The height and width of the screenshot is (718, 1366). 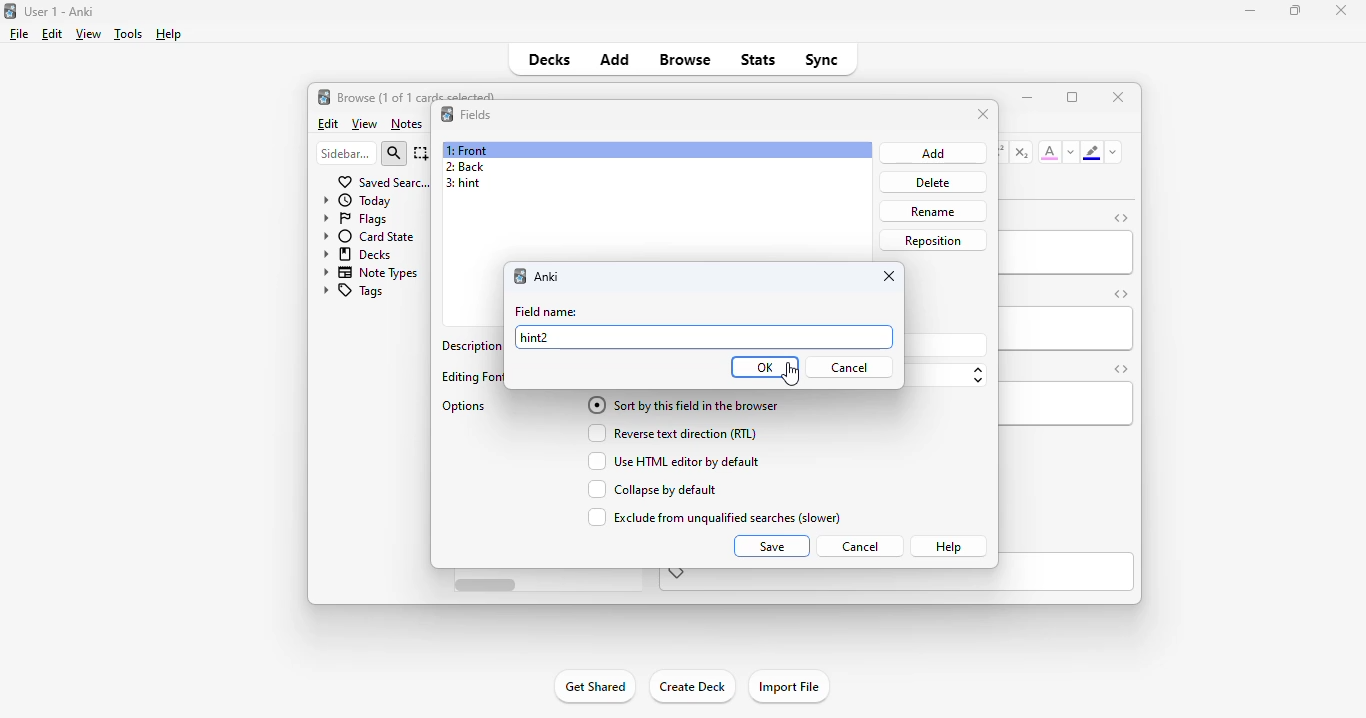 I want to click on edit, so click(x=329, y=124).